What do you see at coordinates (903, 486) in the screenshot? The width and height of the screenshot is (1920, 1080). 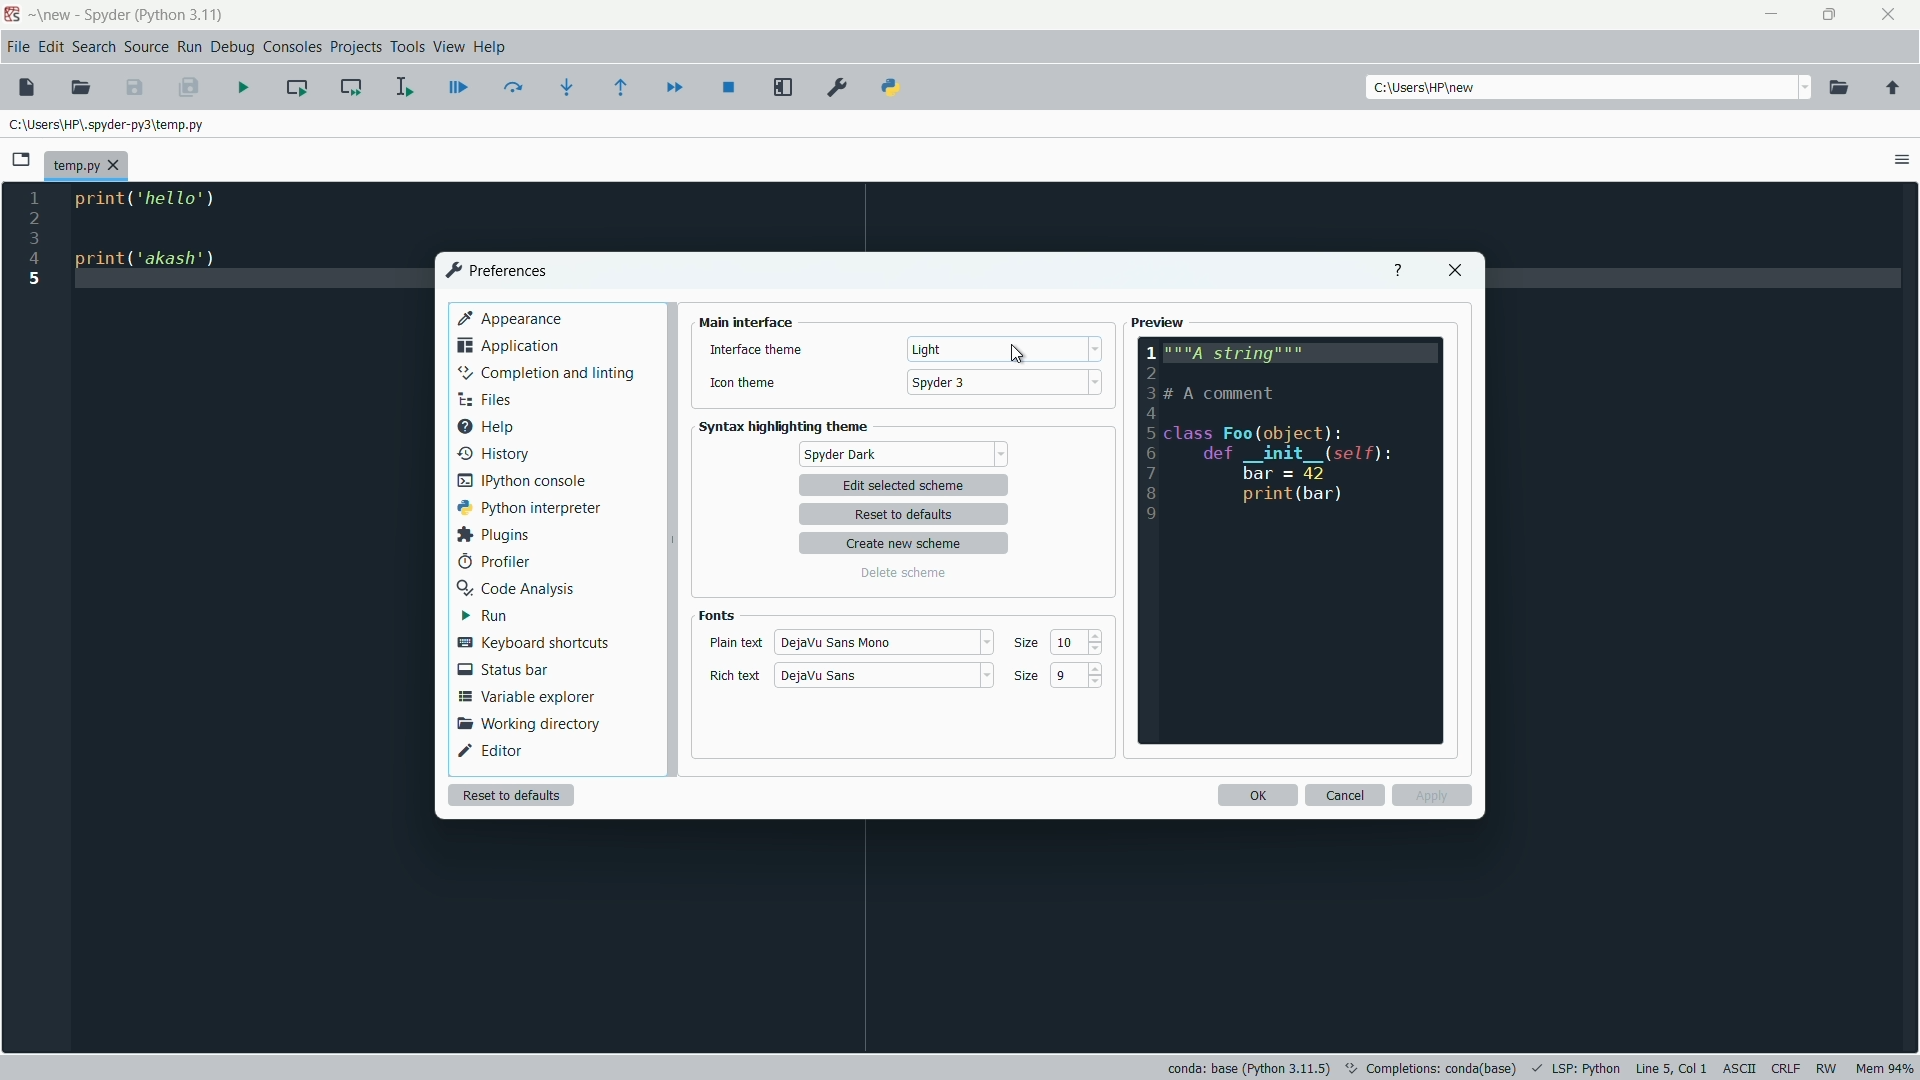 I see `edit selected scheme` at bounding box center [903, 486].